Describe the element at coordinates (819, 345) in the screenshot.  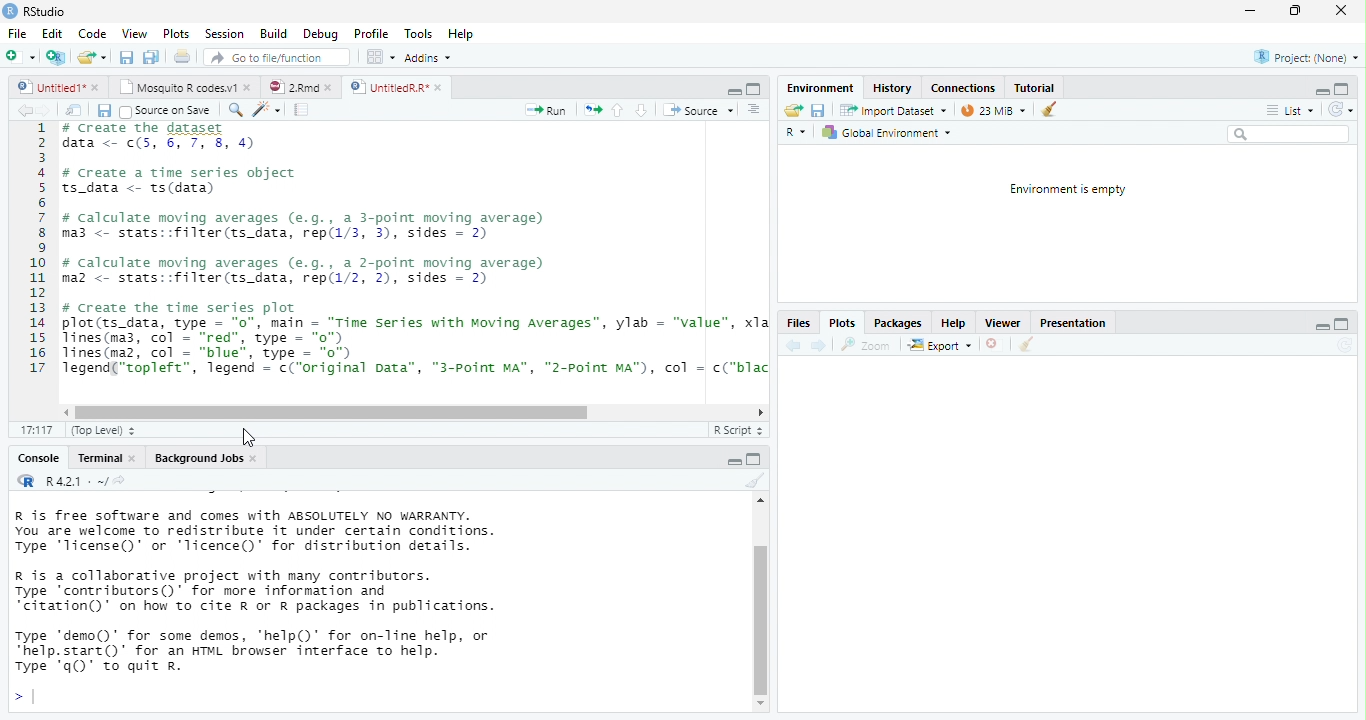
I see `next` at that location.